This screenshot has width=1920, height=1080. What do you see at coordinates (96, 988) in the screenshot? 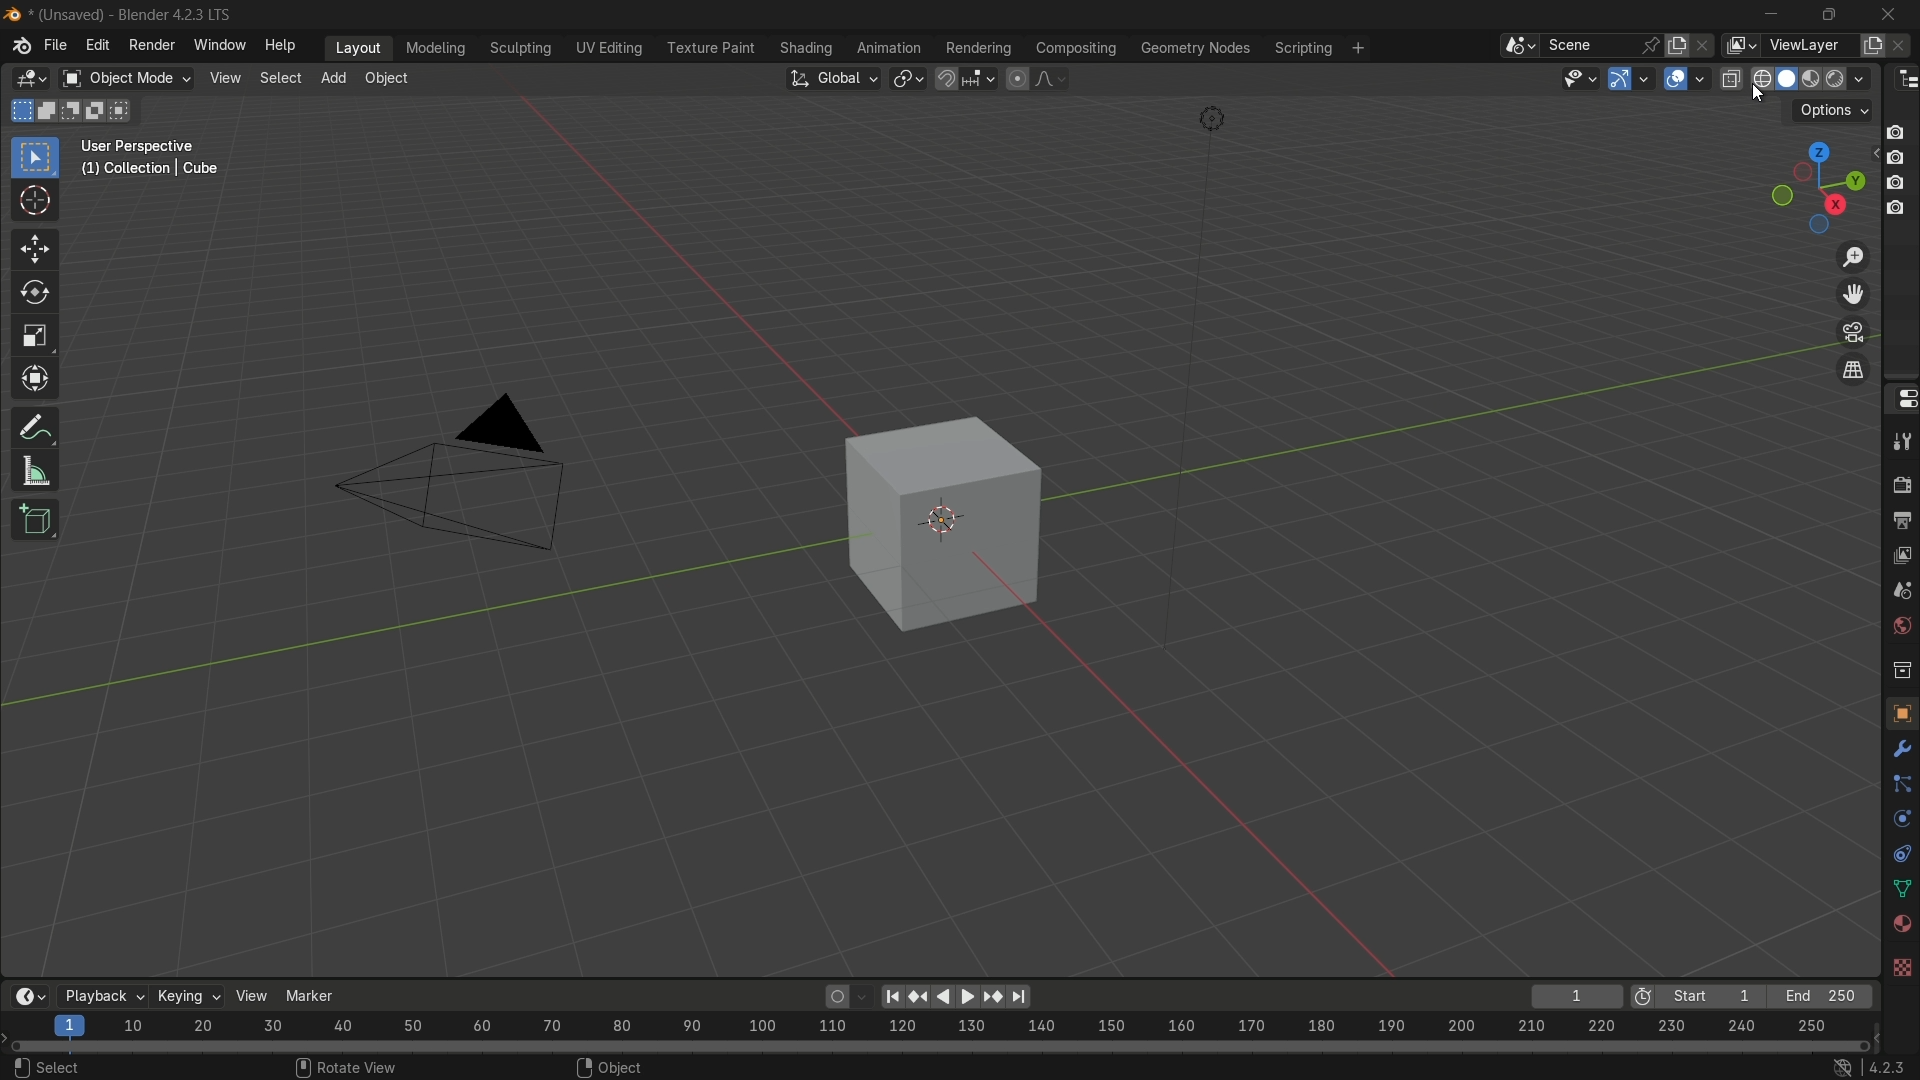
I see `playback` at bounding box center [96, 988].